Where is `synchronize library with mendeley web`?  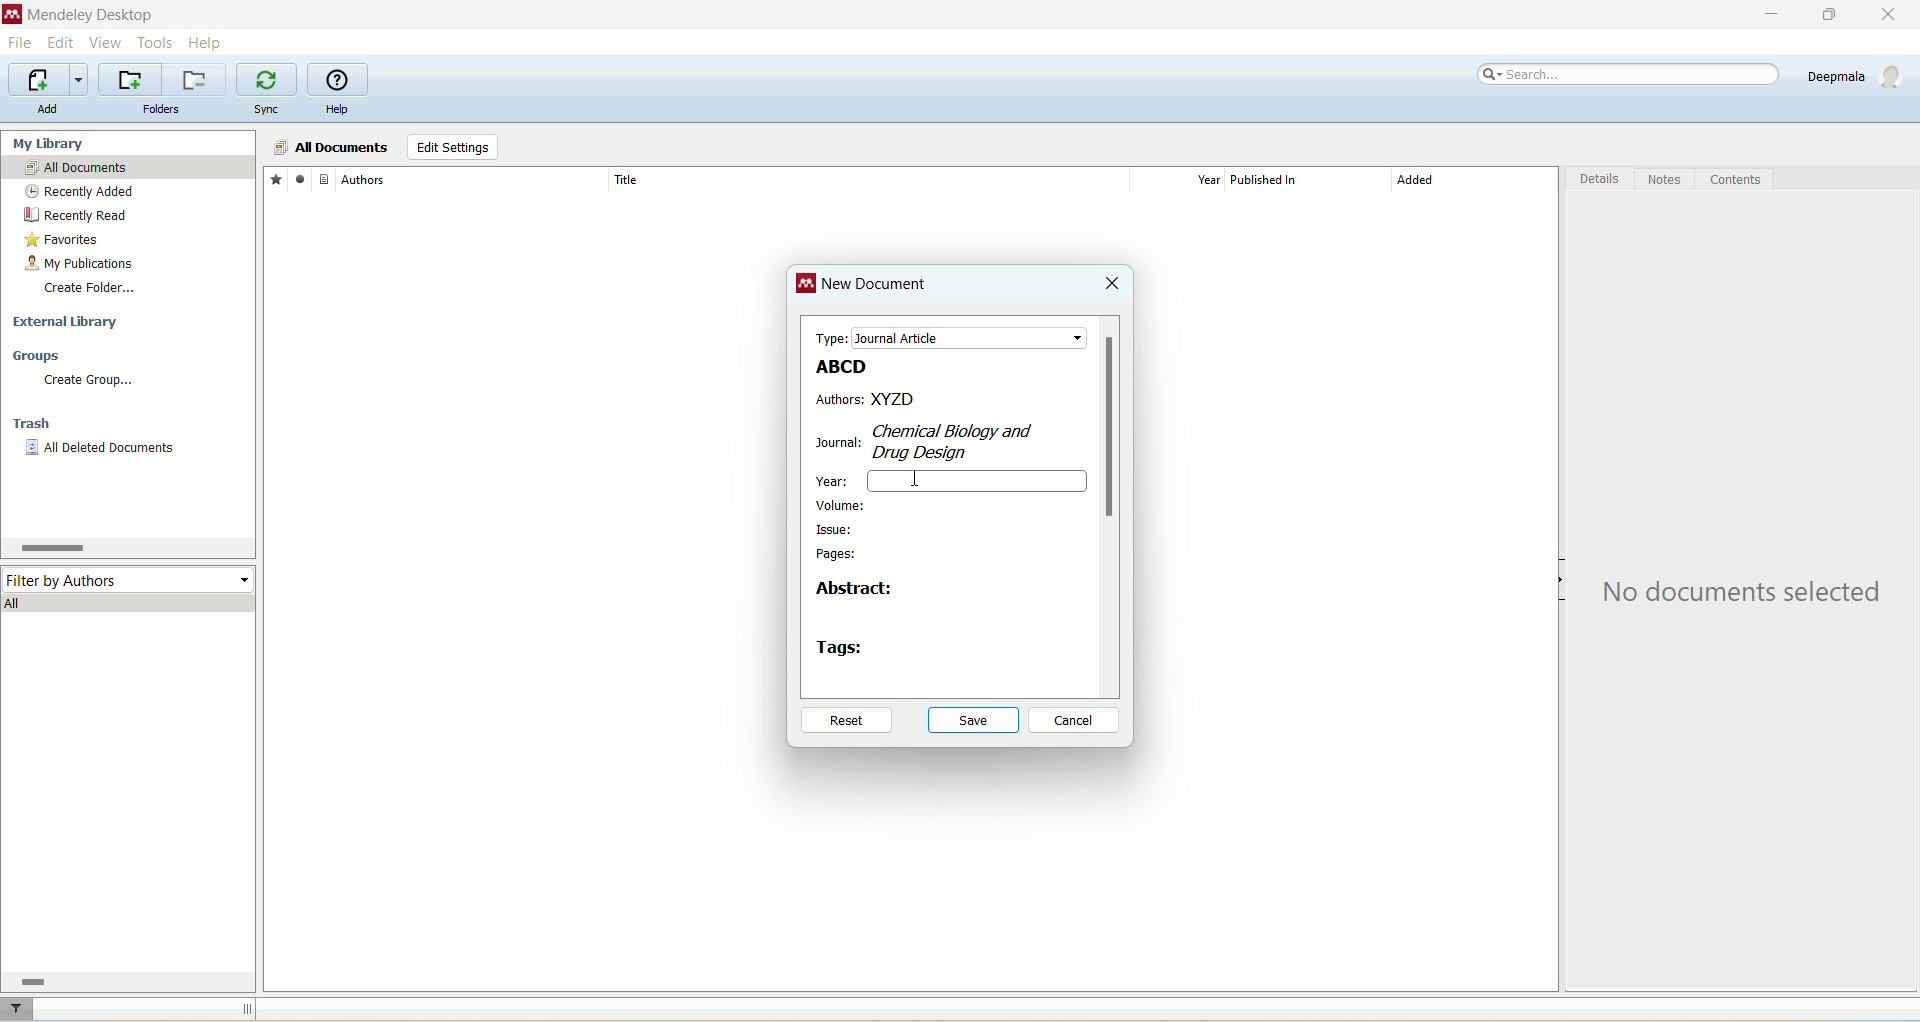 synchronize library with mendeley web is located at coordinates (269, 80).